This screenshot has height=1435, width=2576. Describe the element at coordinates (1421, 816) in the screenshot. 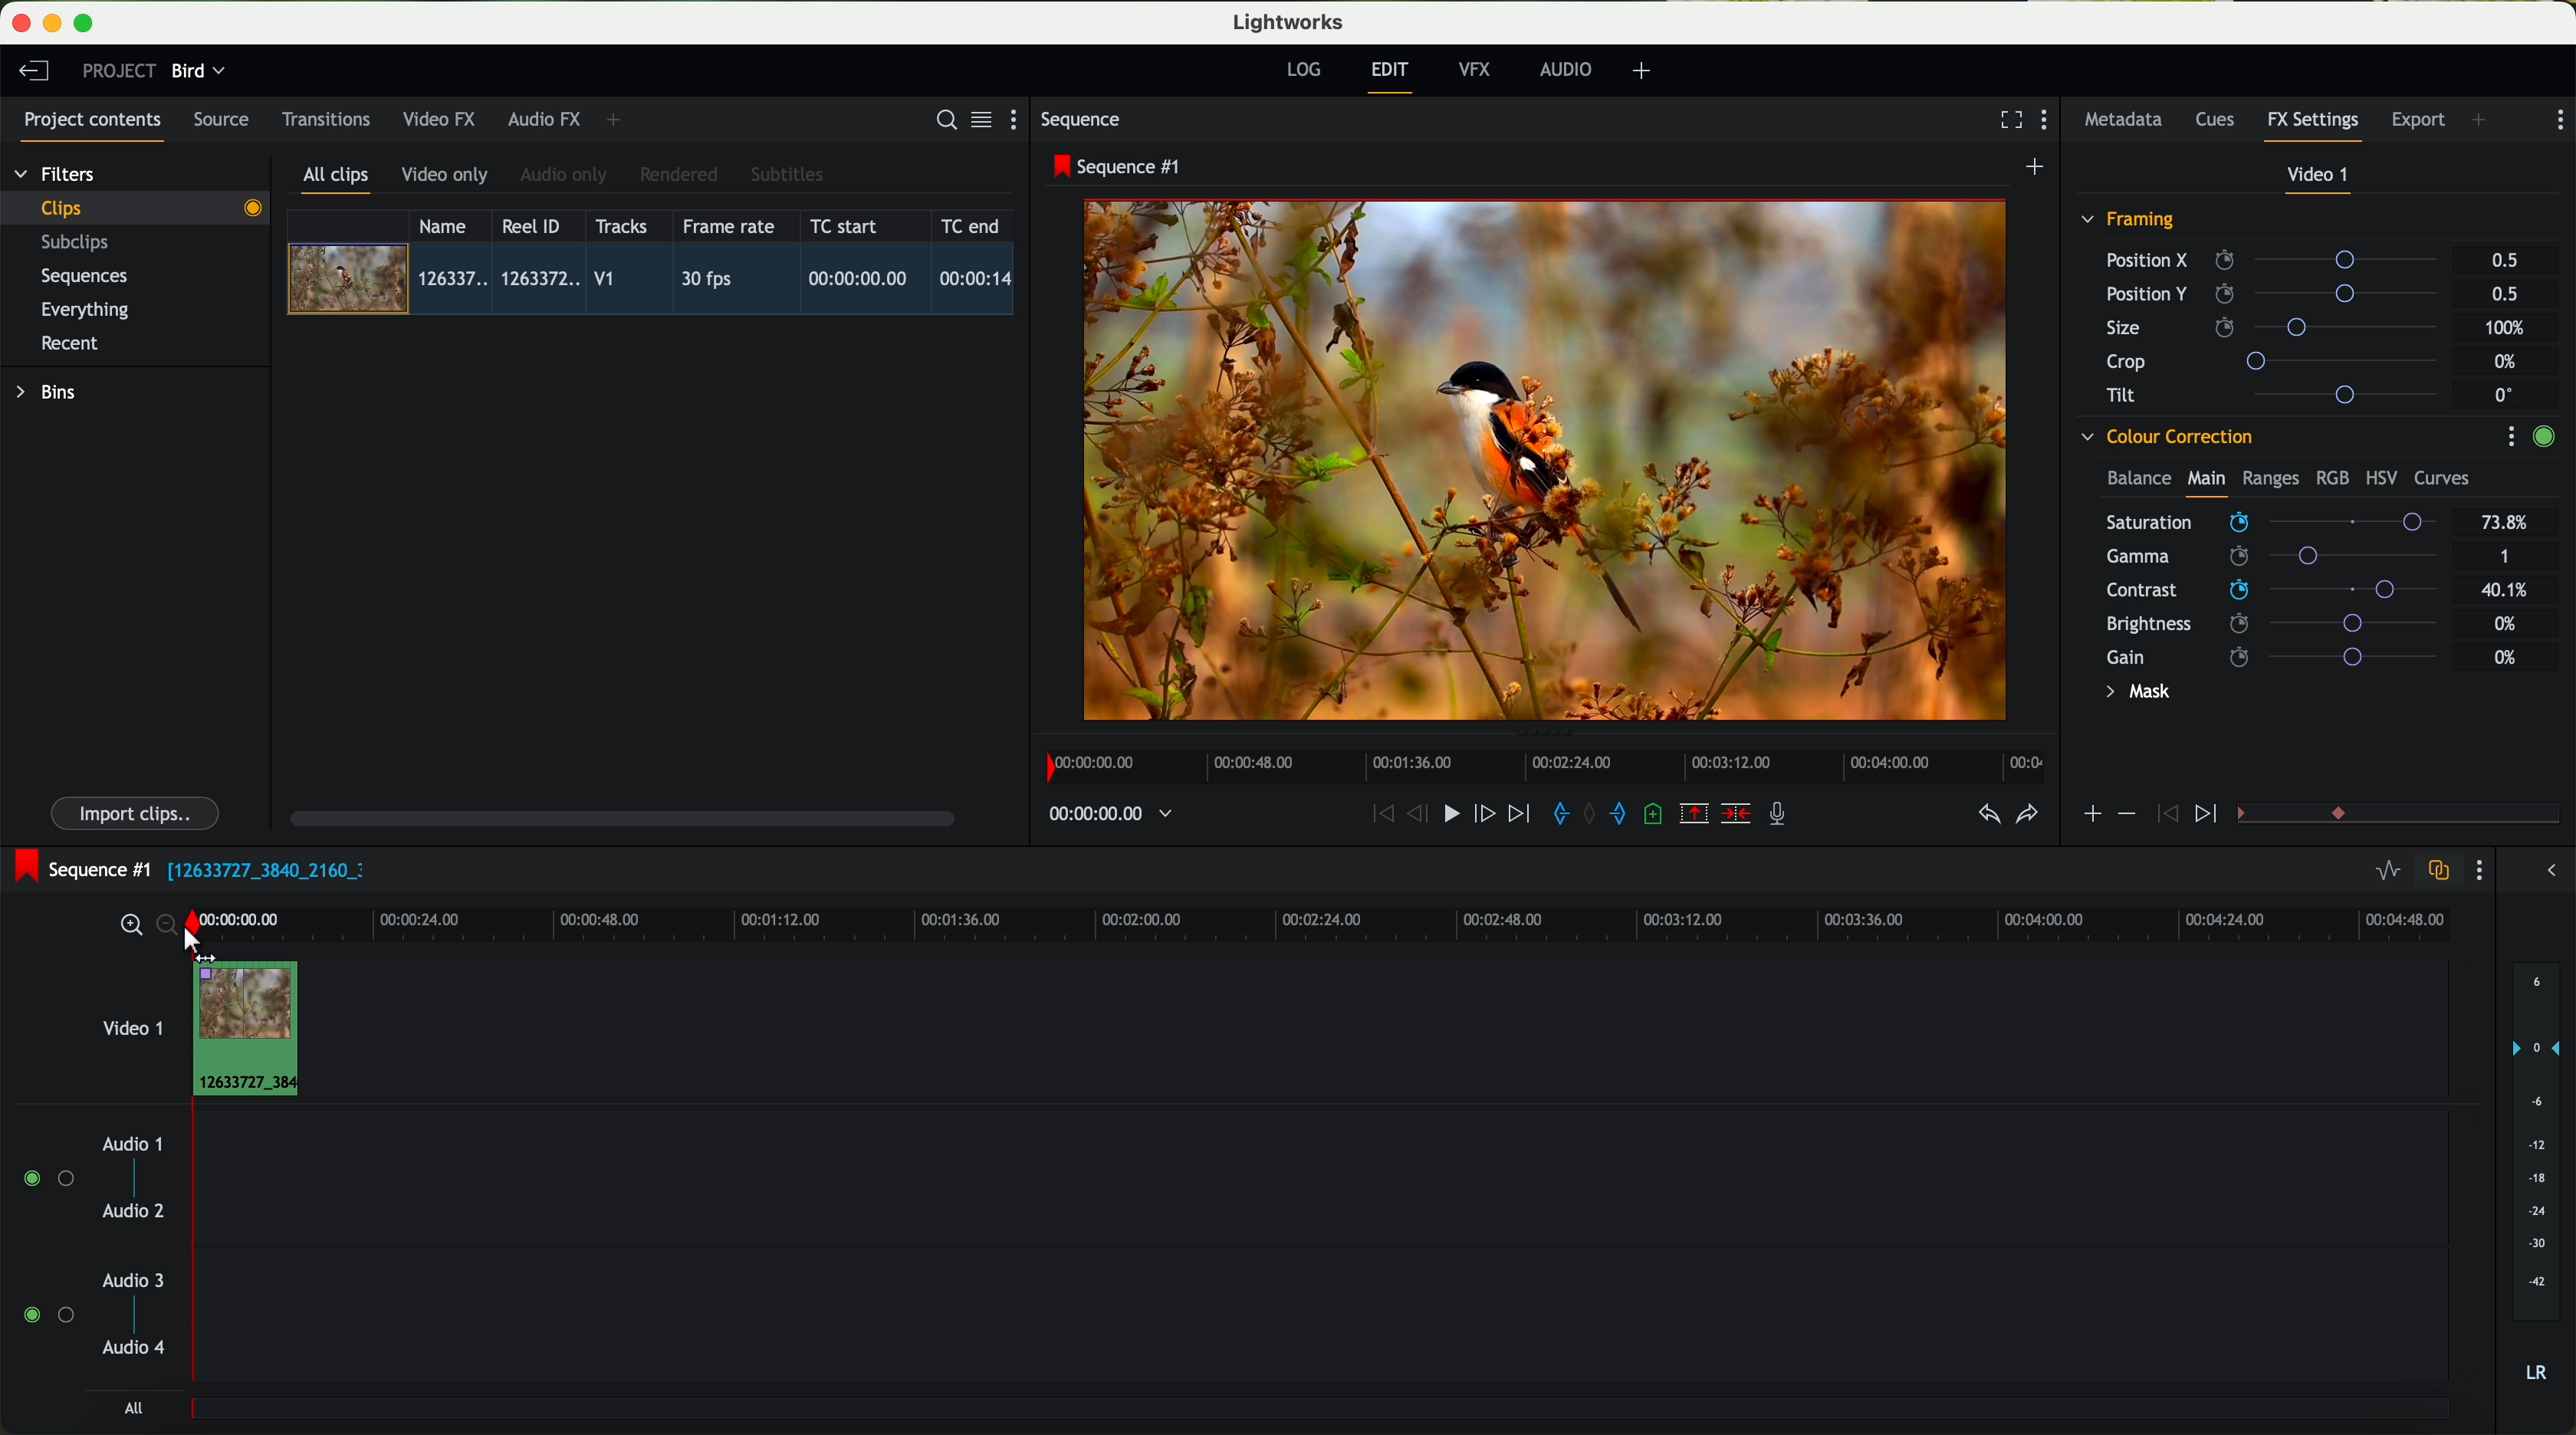

I see `nudge one frame back` at that location.